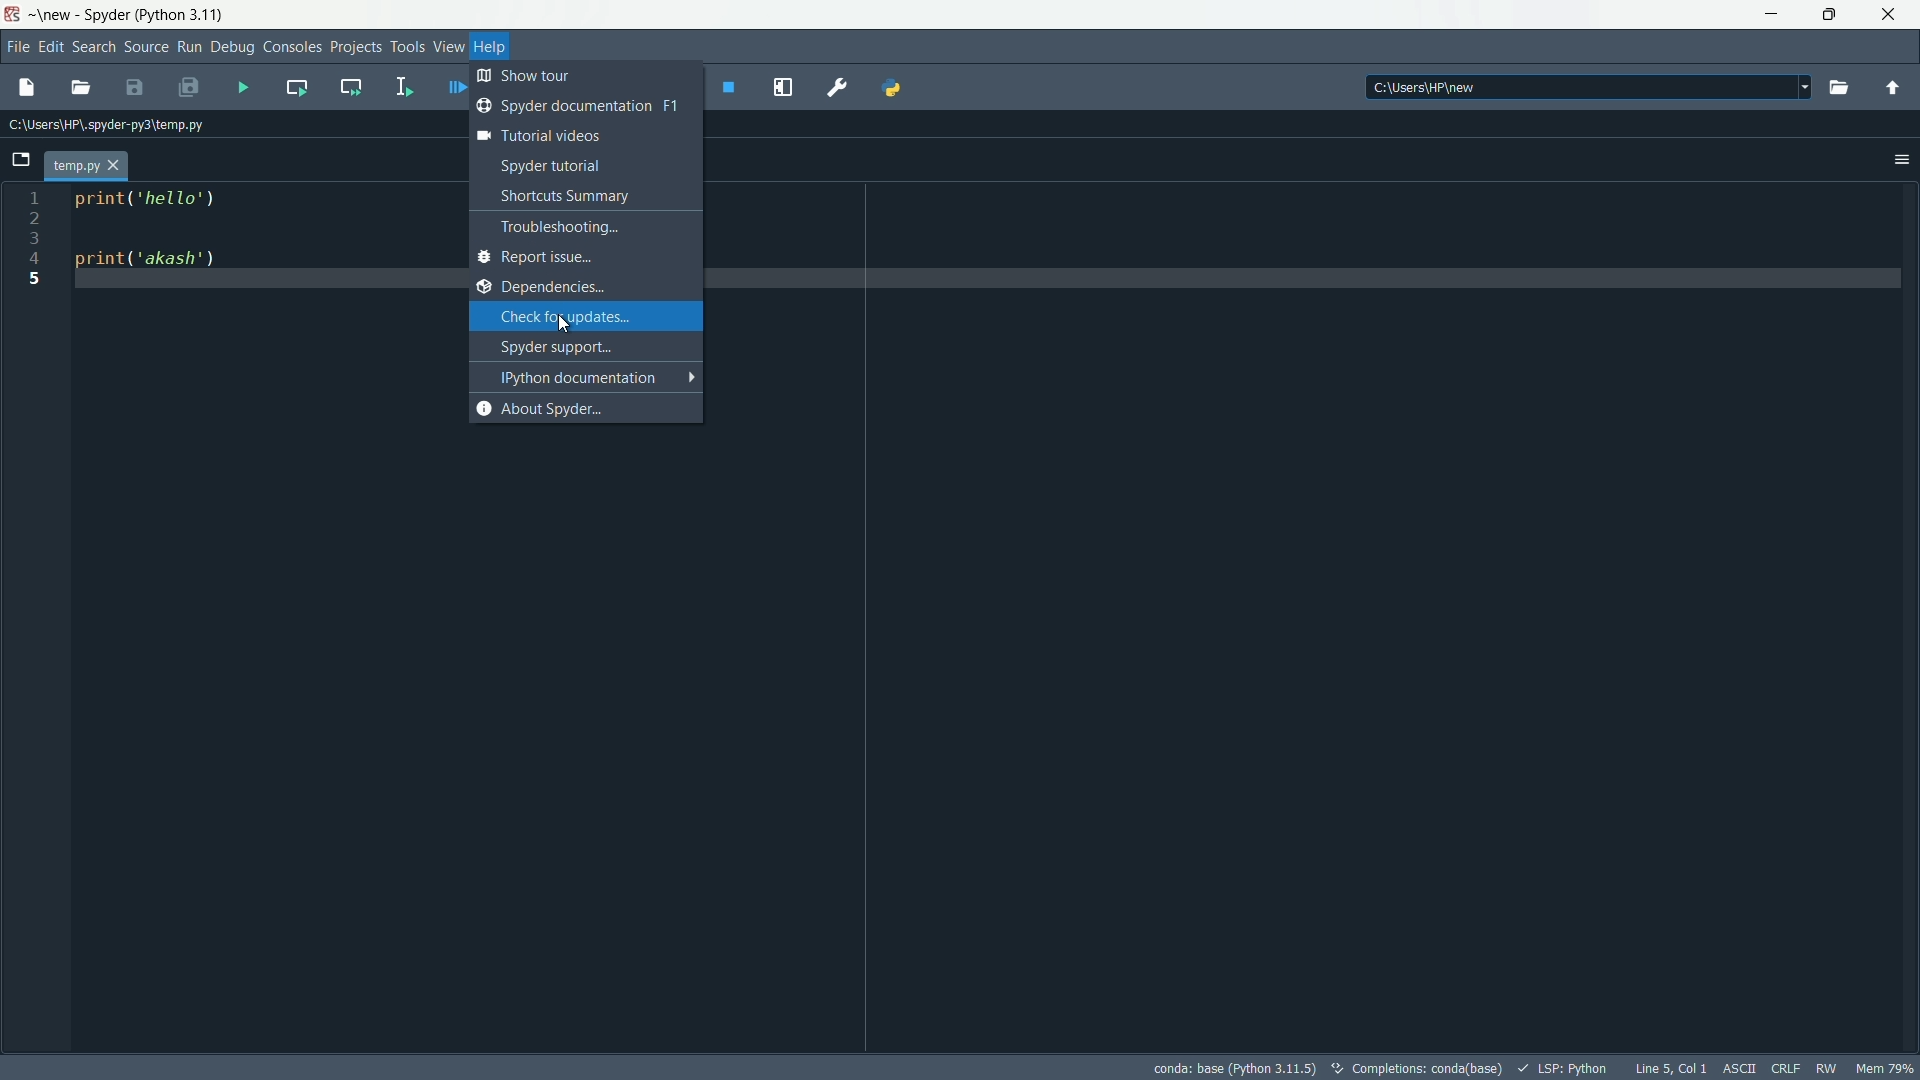  Describe the element at coordinates (35, 243) in the screenshot. I see `line number` at that location.